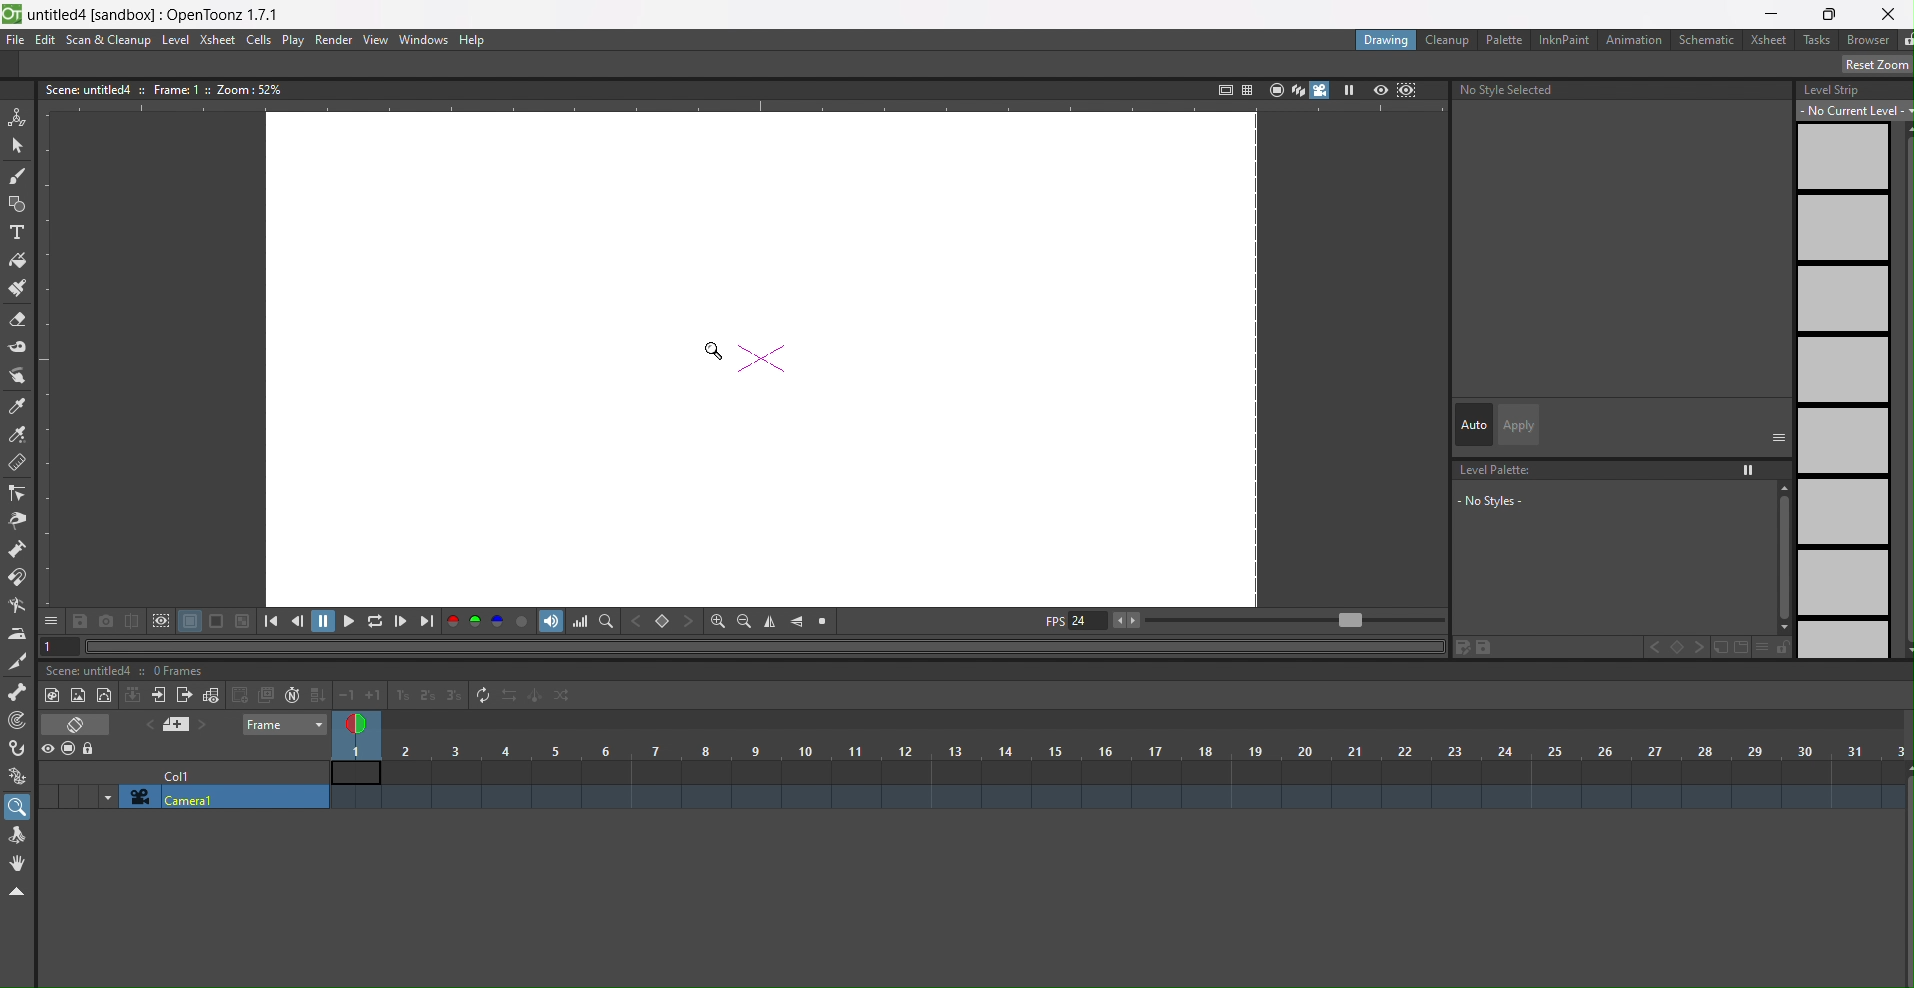 This screenshot has height=988, width=1914. Describe the element at coordinates (567, 695) in the screenshot. I see `` at that location.